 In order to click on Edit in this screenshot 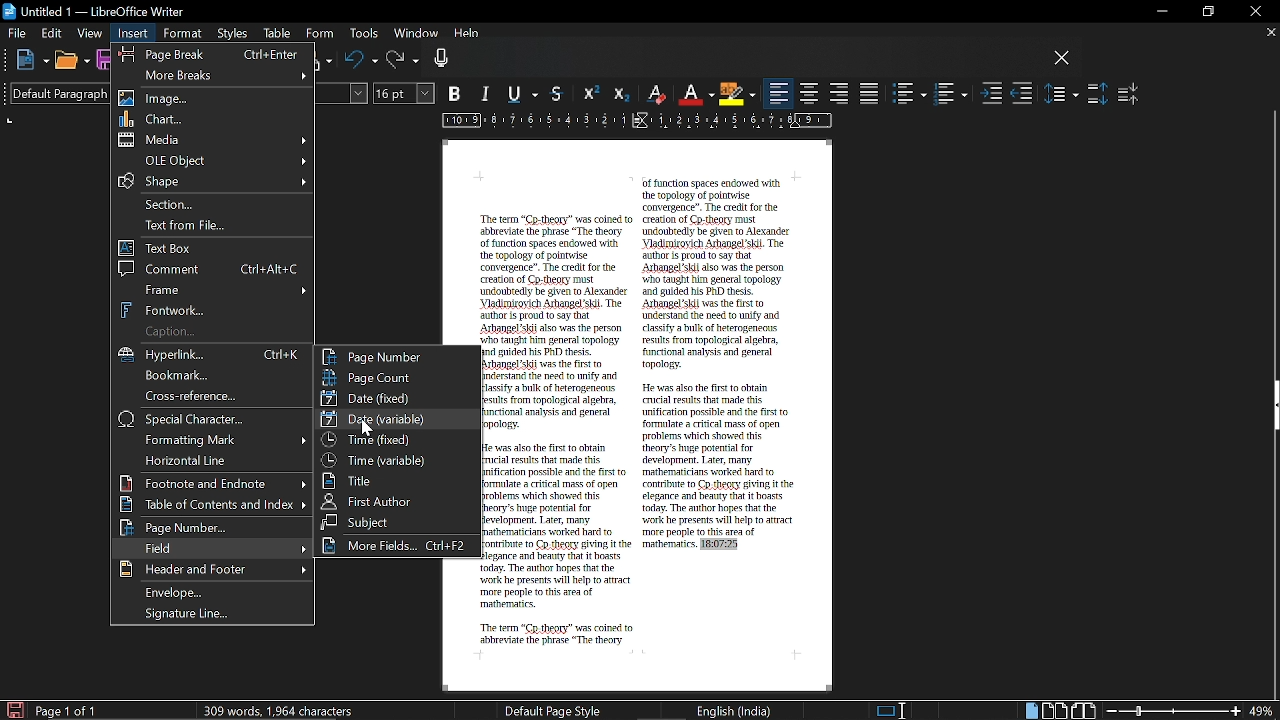, I will do `click(53, 33)`.